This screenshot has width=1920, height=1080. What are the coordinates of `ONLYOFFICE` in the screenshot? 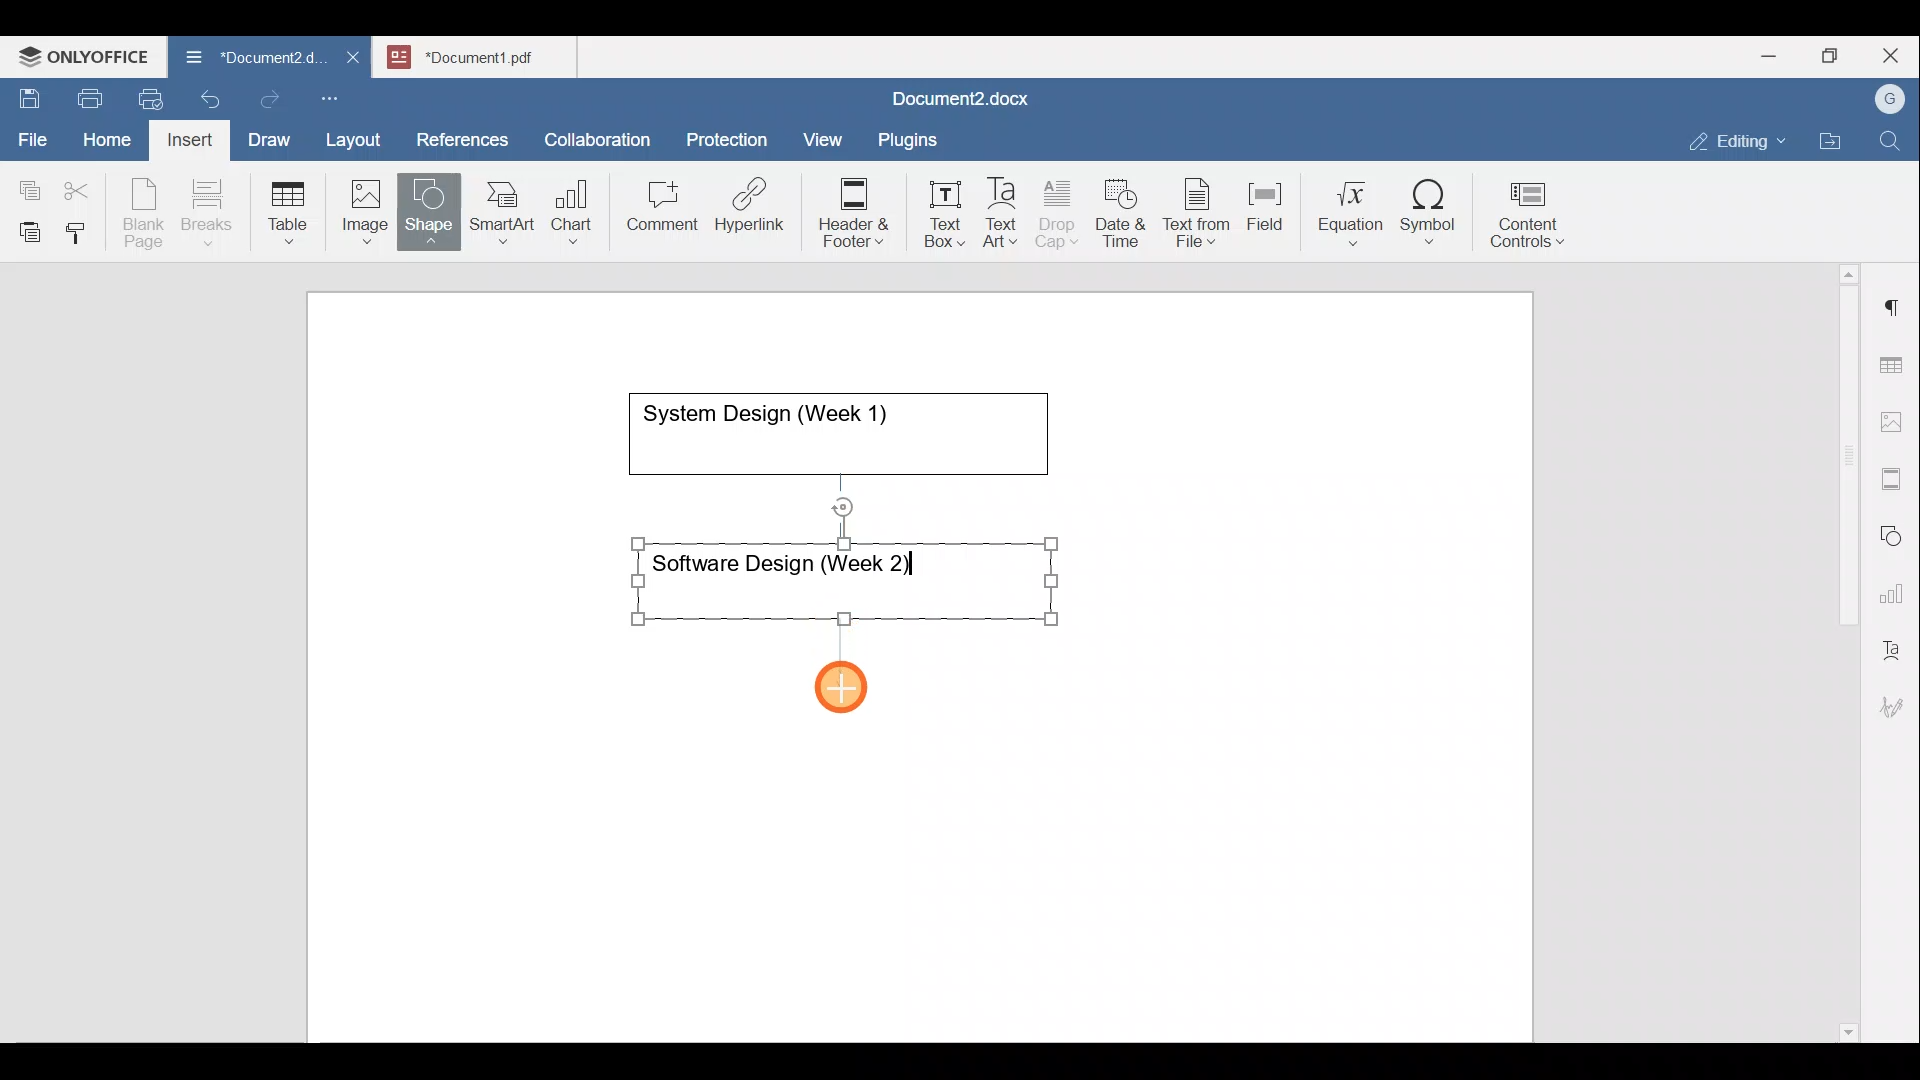 It's located at (85, 55).